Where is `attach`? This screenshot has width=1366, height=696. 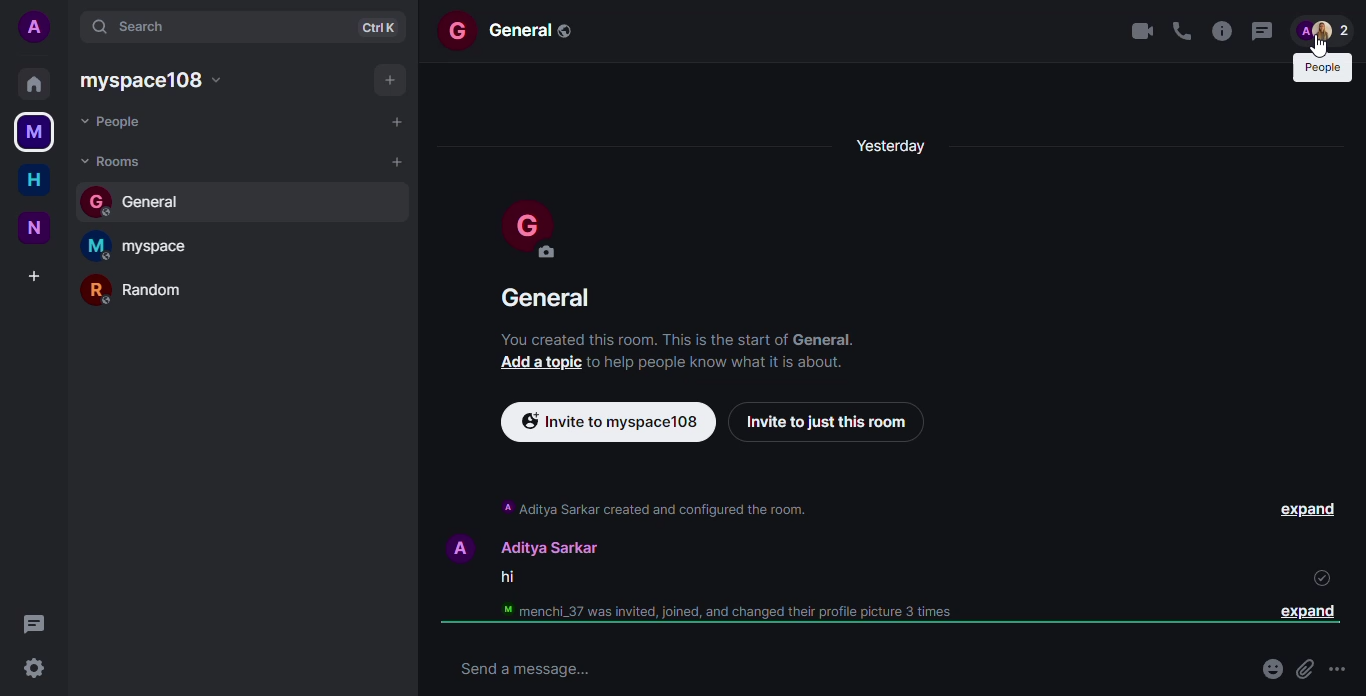 attach is located at coordinates (1304, 668).